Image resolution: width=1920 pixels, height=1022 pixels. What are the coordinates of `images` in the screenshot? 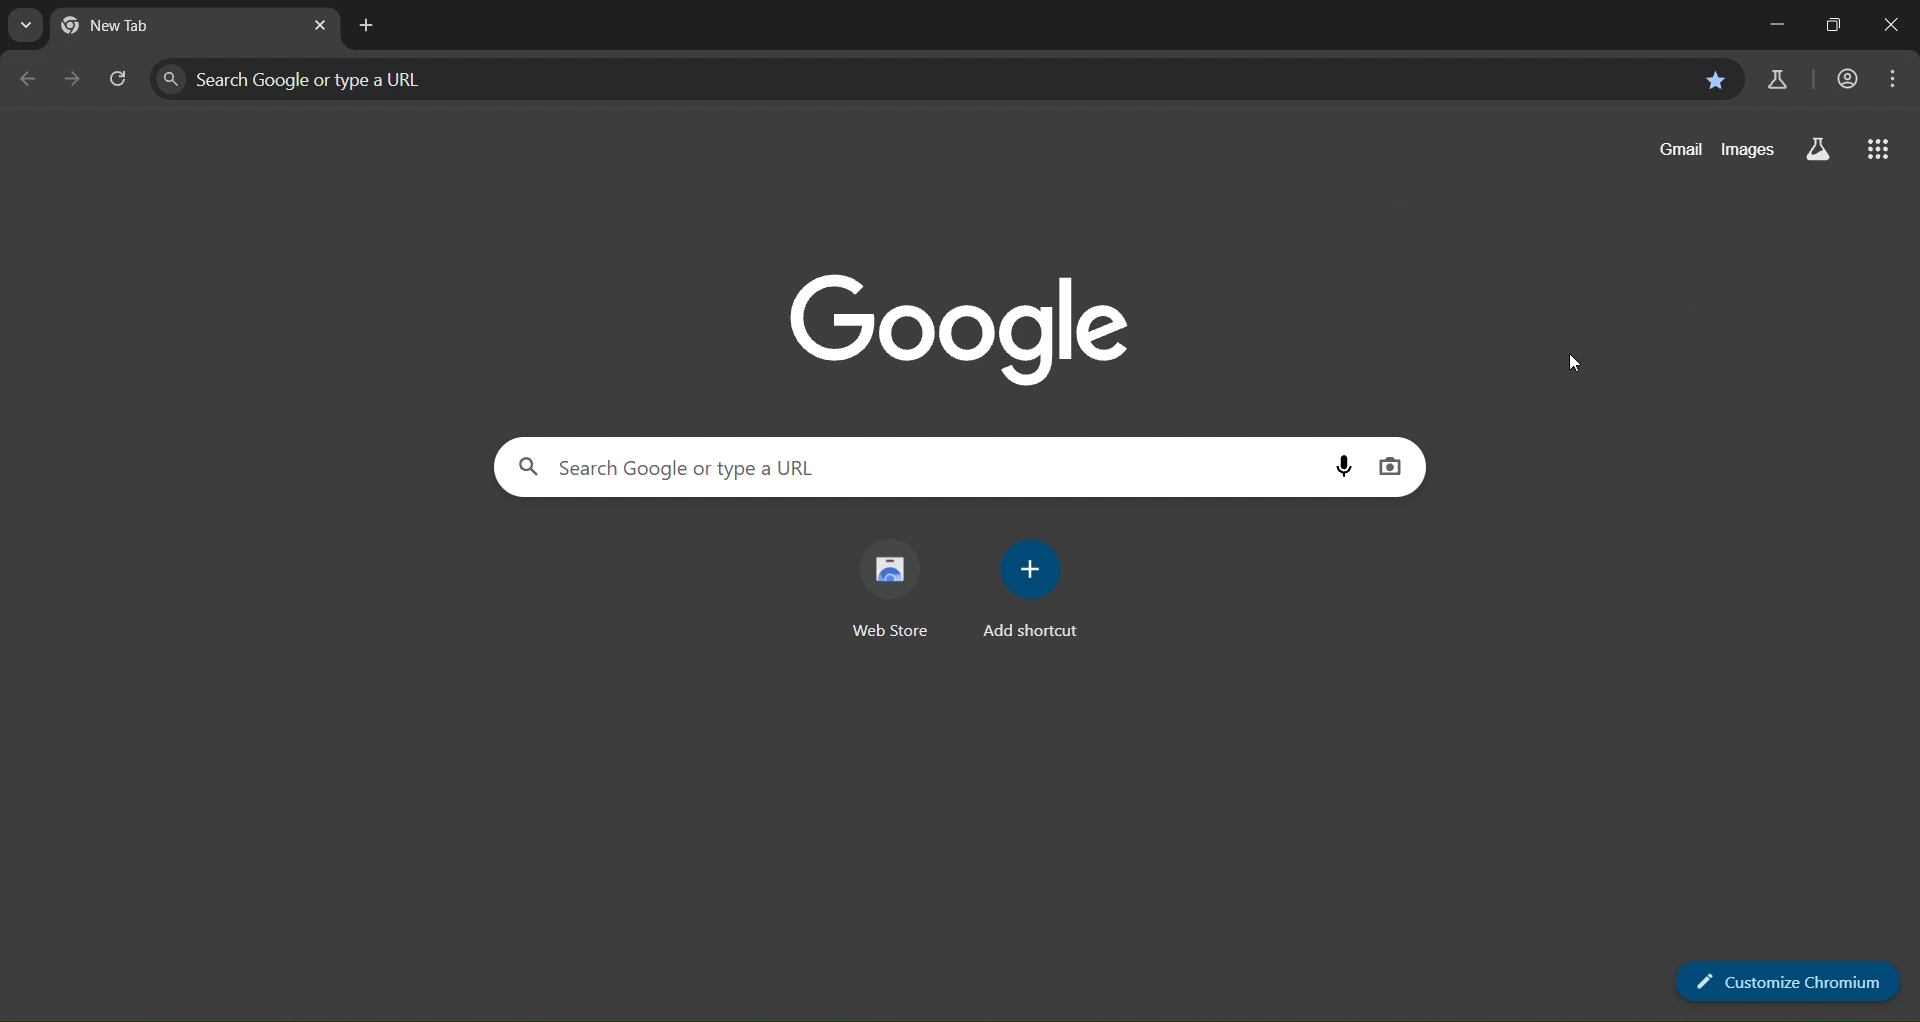 It's located at (1748, 150).